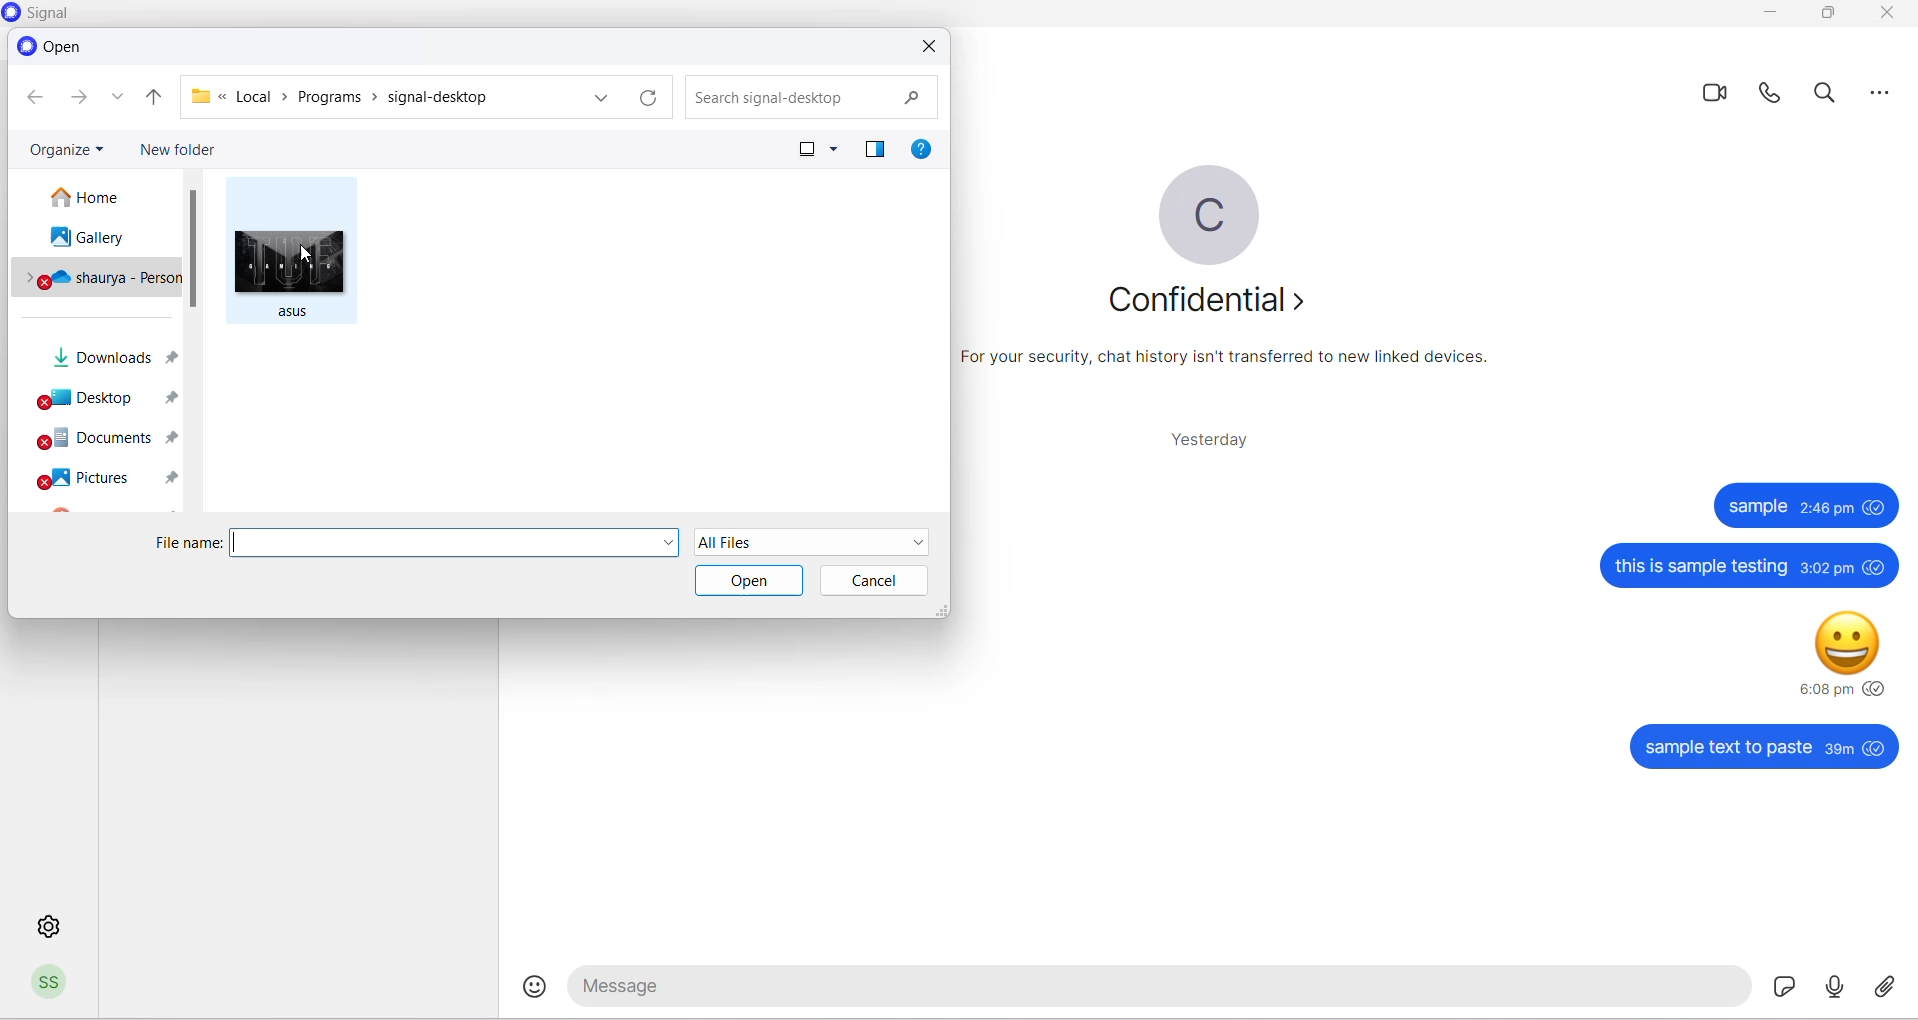  What do you see at coordinates (306, 257) in the screenshot?
I see `cursor` at bounding box center [306, 257].